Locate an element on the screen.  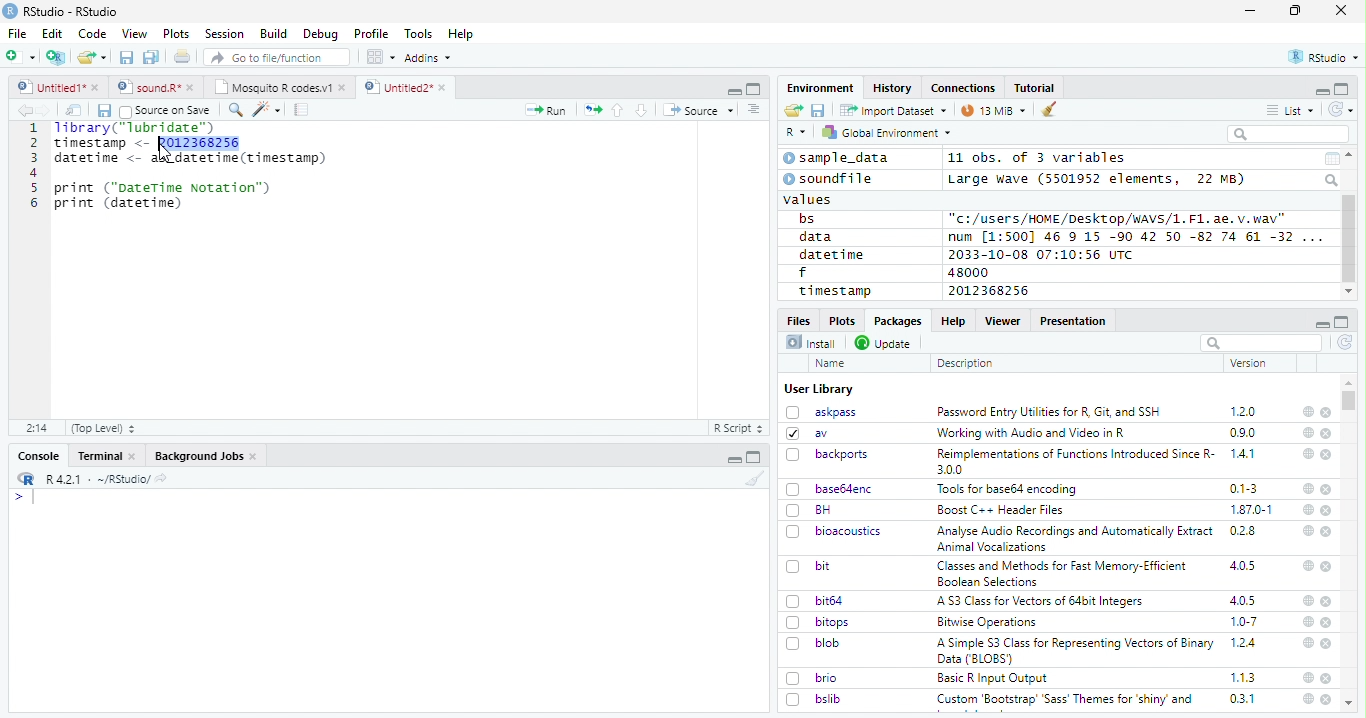
bs is located at coordinates (807, 219).